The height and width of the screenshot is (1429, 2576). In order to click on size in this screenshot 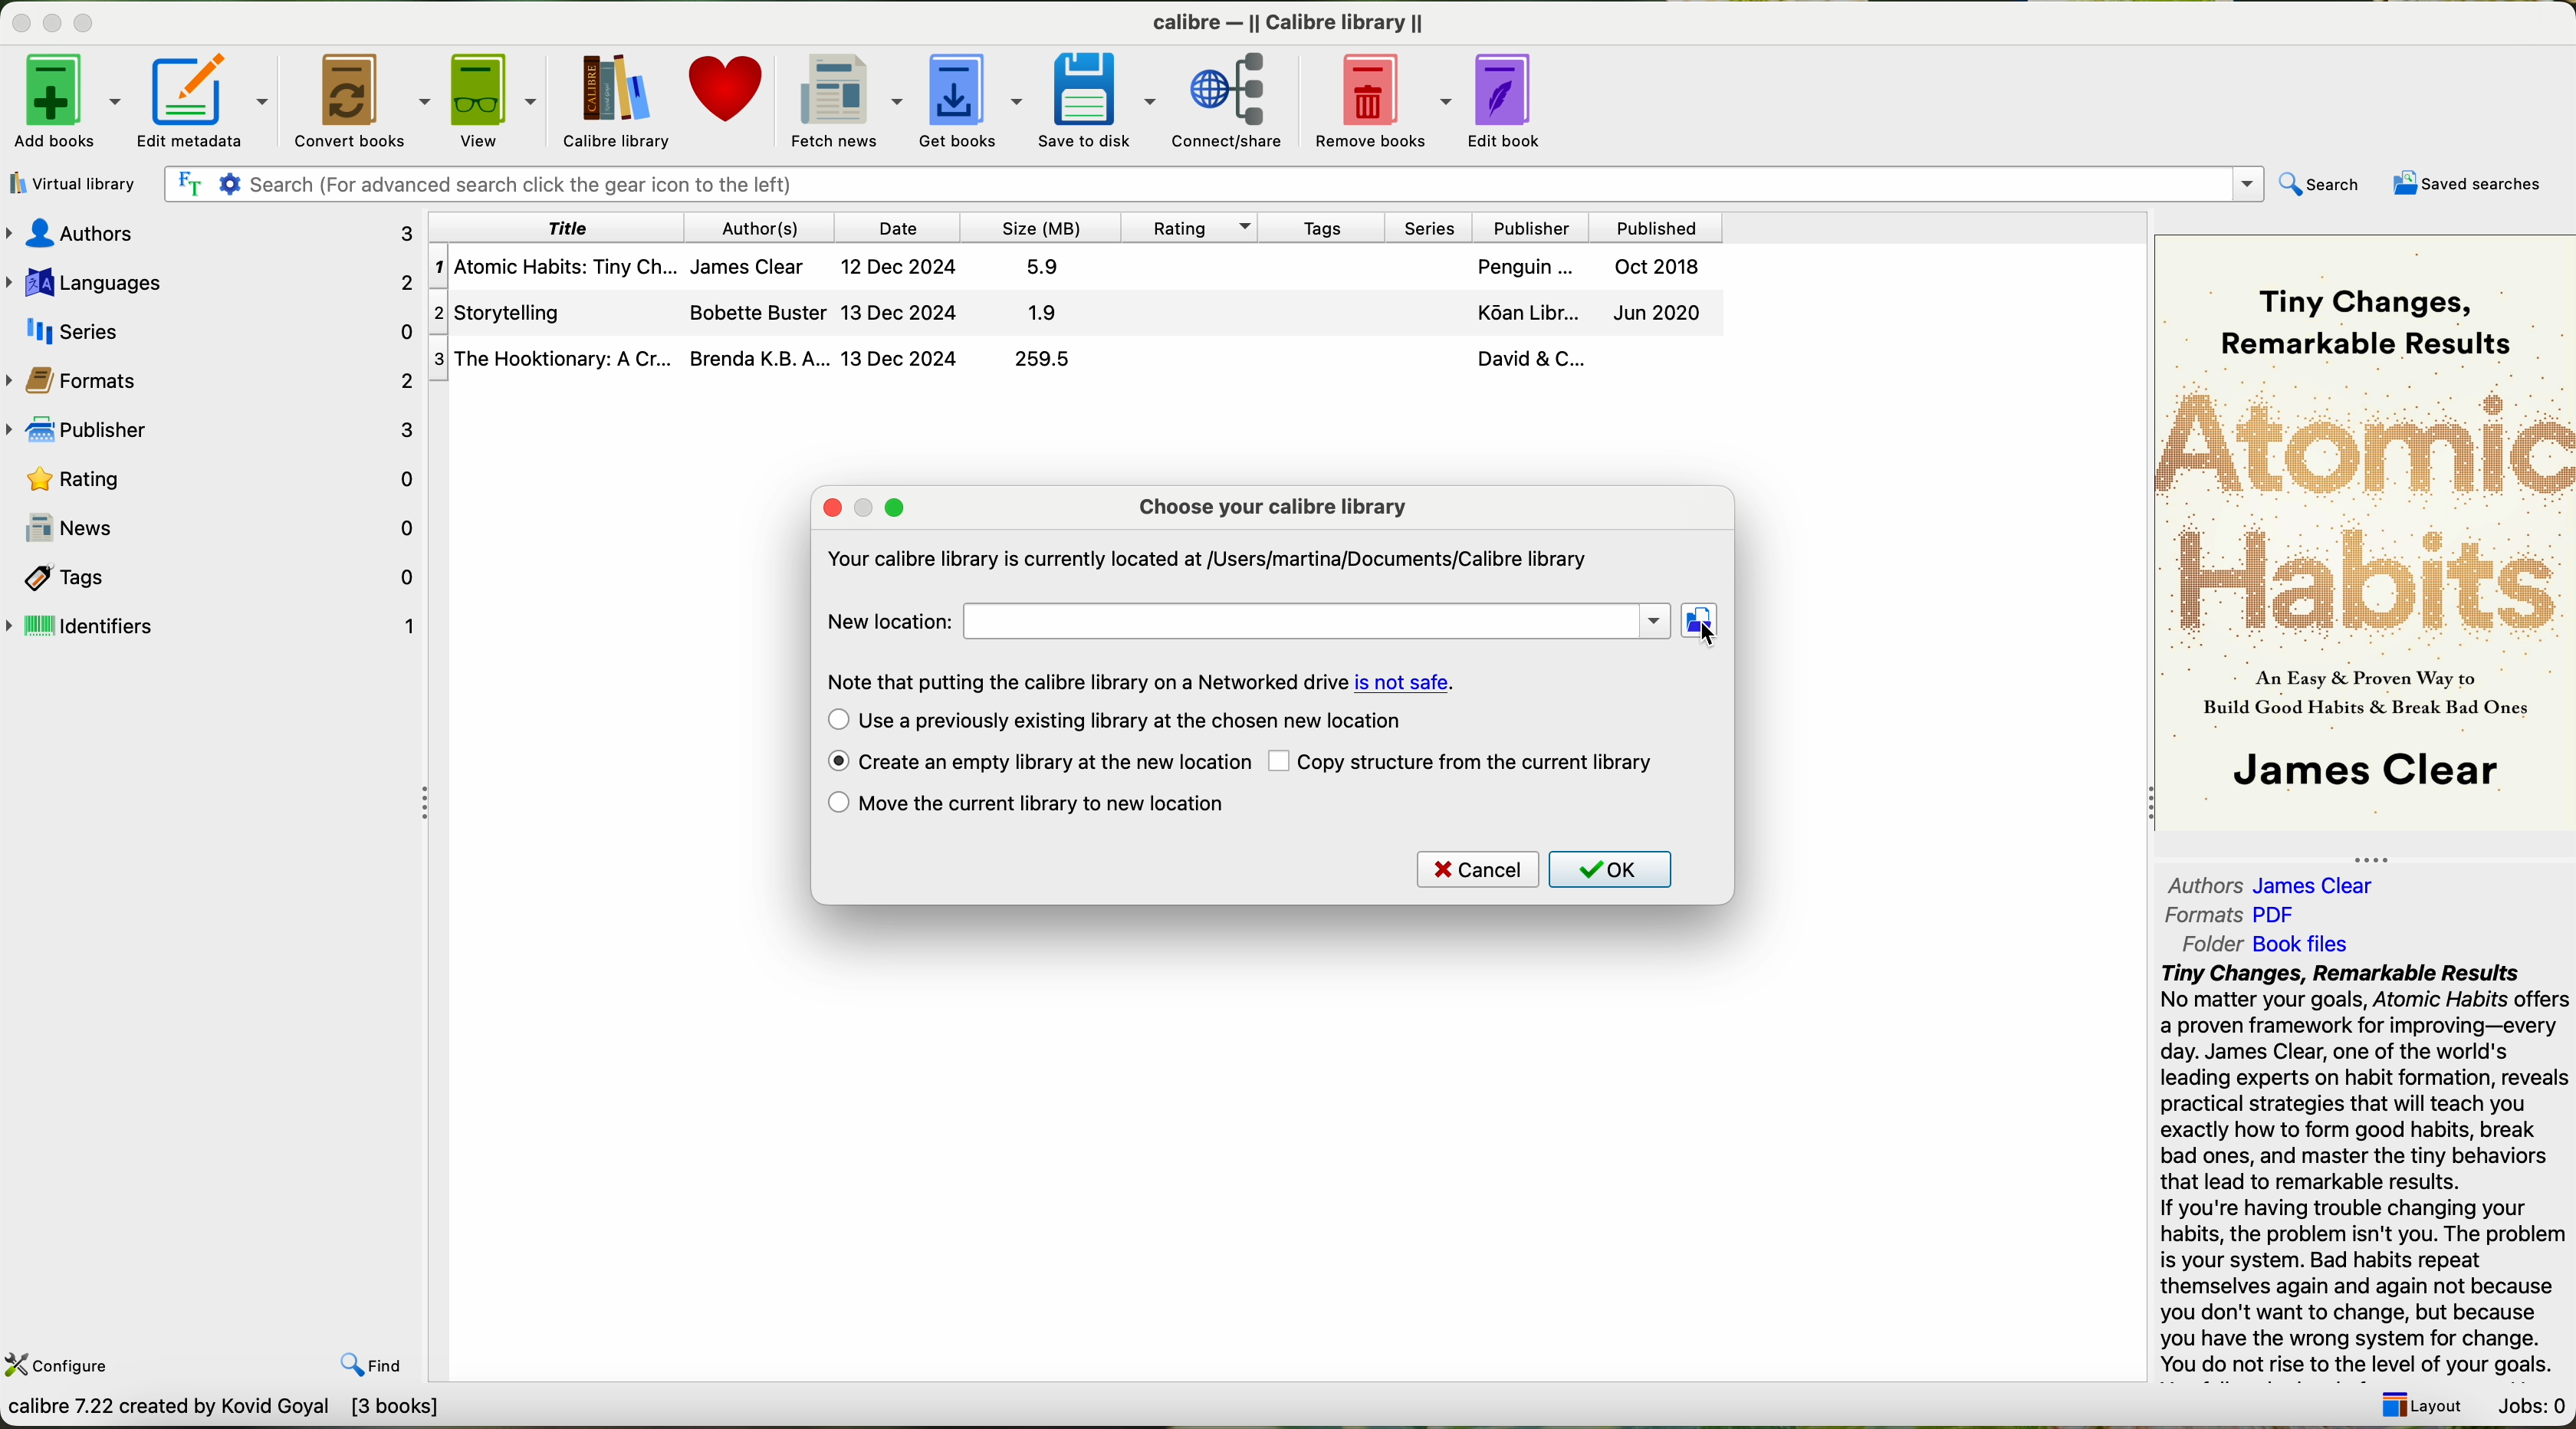, I will do `click(1038, 227)`.